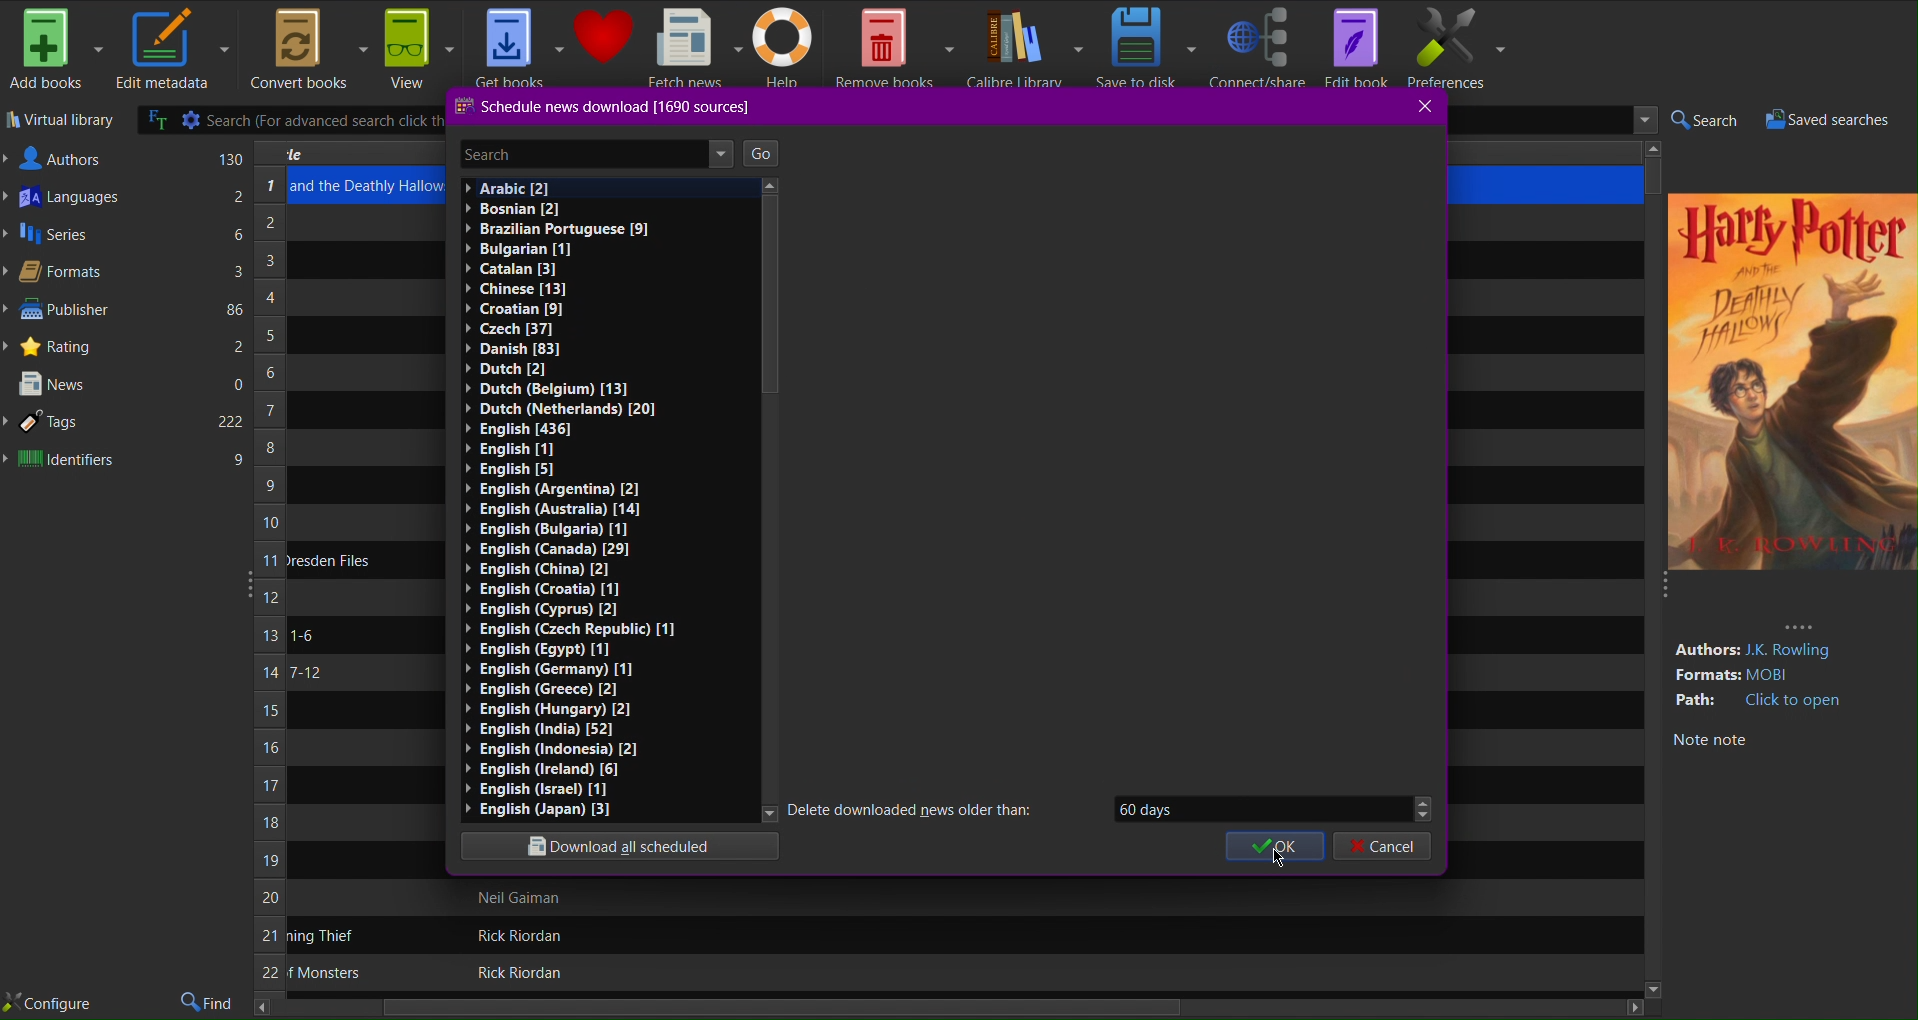 The width and height of the screenshot is (1918, 1020). Describe the element at coordinates (549, 509) in the screenshot. I see `English (Australia) [14]` at that location.